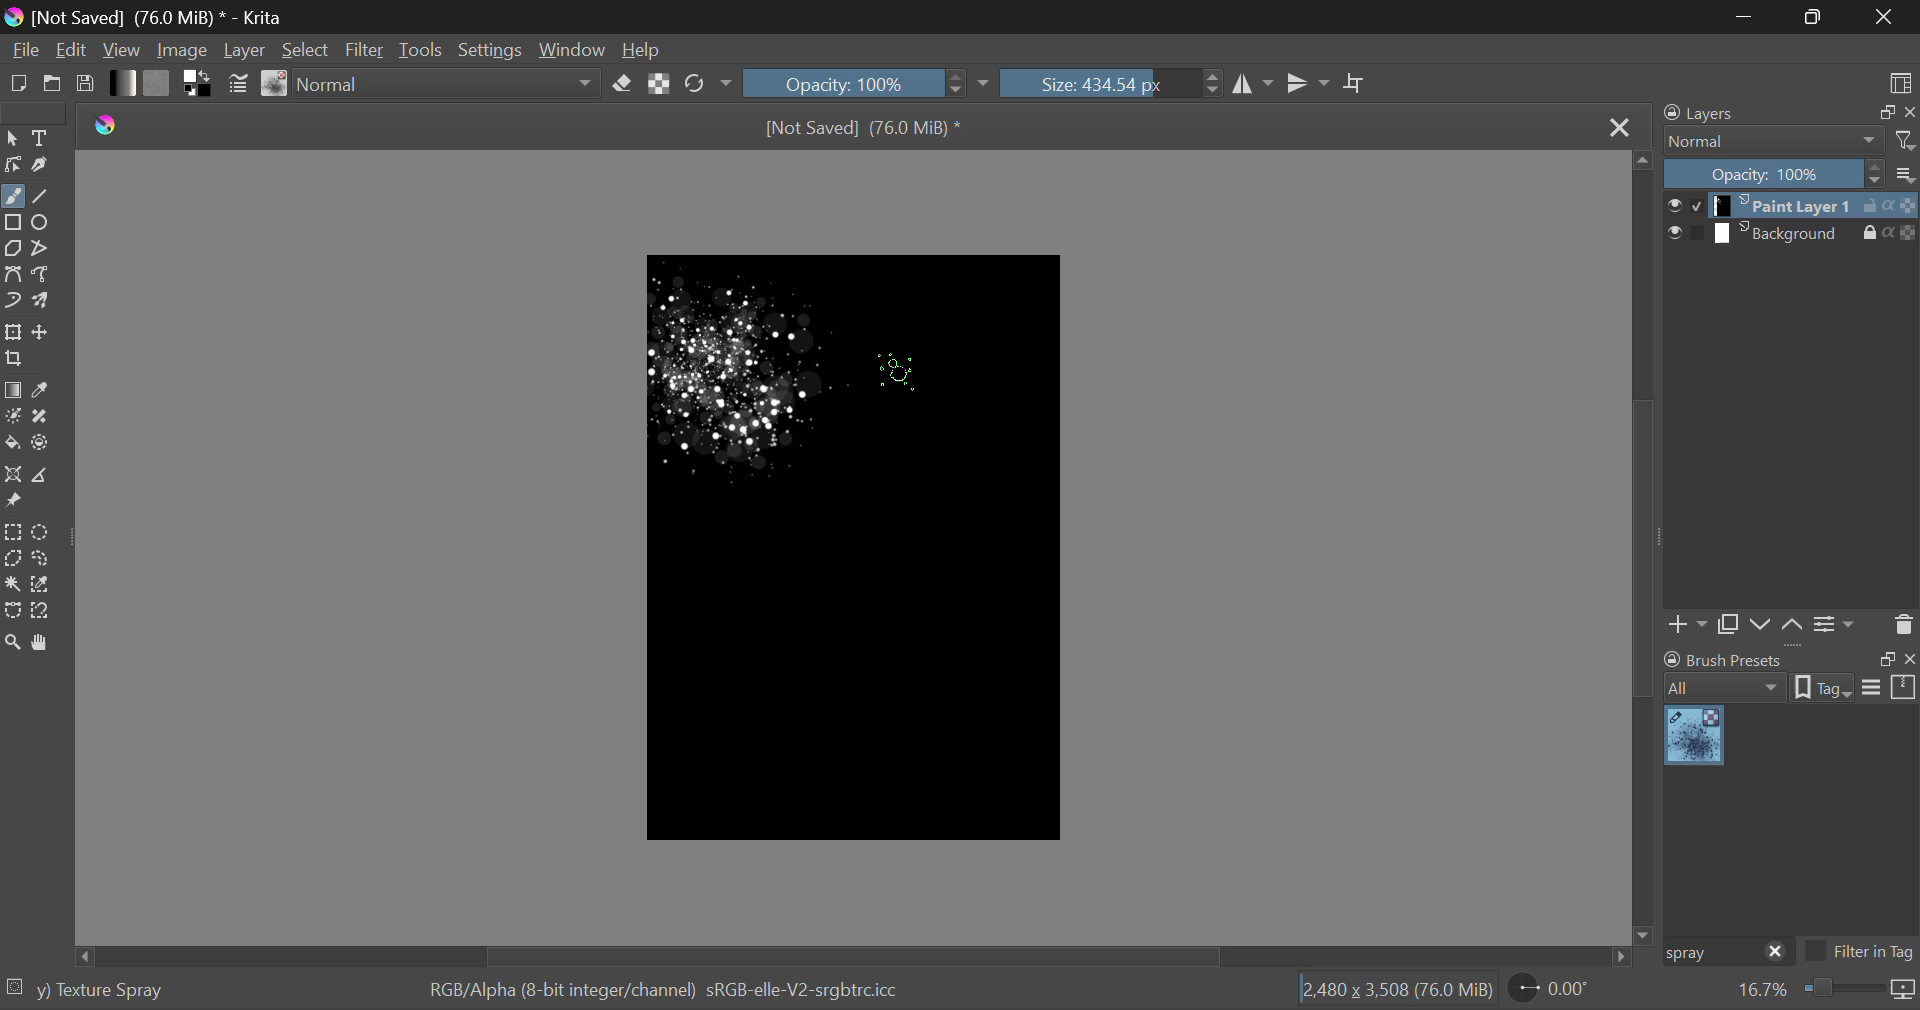 The image size is (1920, 1010). Describe the element at coordinates (13, 533) in the screenshot. I see `Rectangular Selection` at that location.